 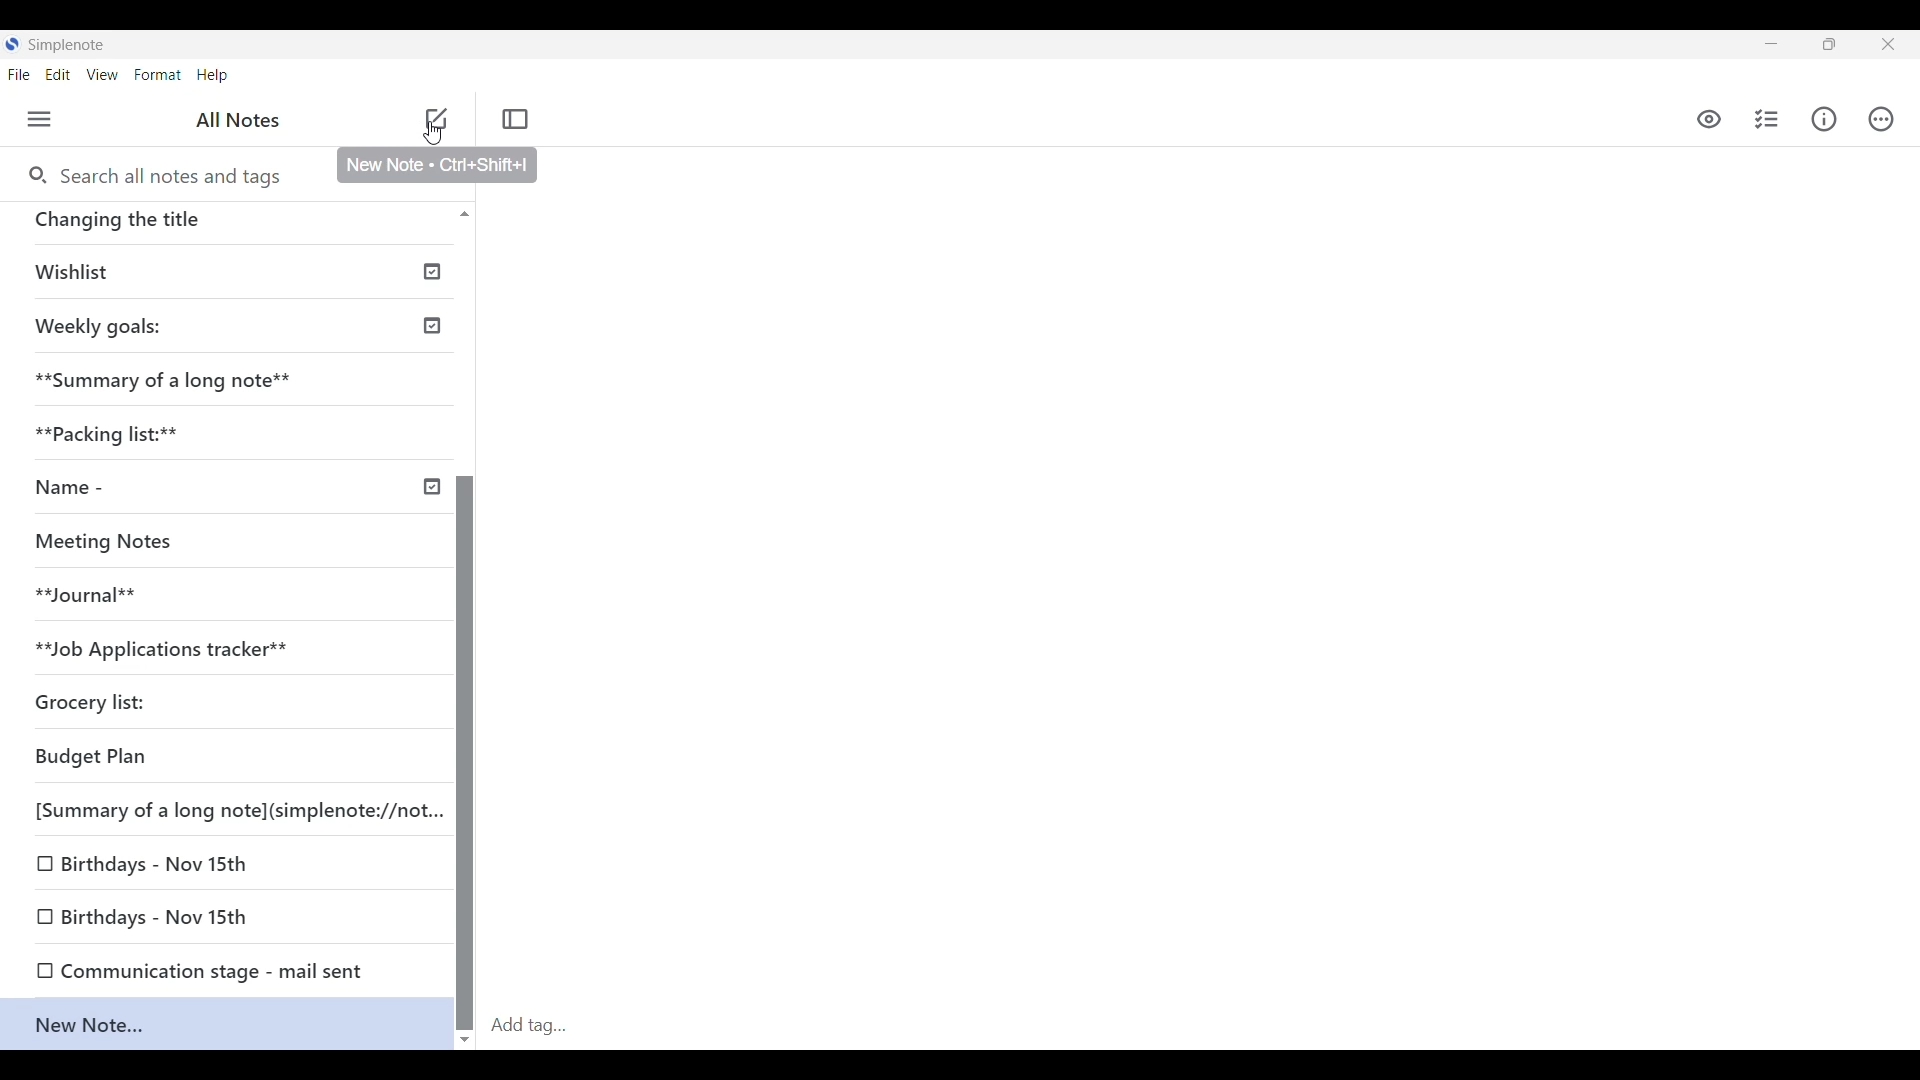 What do you see at coordinates (439, 166) in the screenshot?
I see `Description of selected icon` at bounding box center [439, 166].